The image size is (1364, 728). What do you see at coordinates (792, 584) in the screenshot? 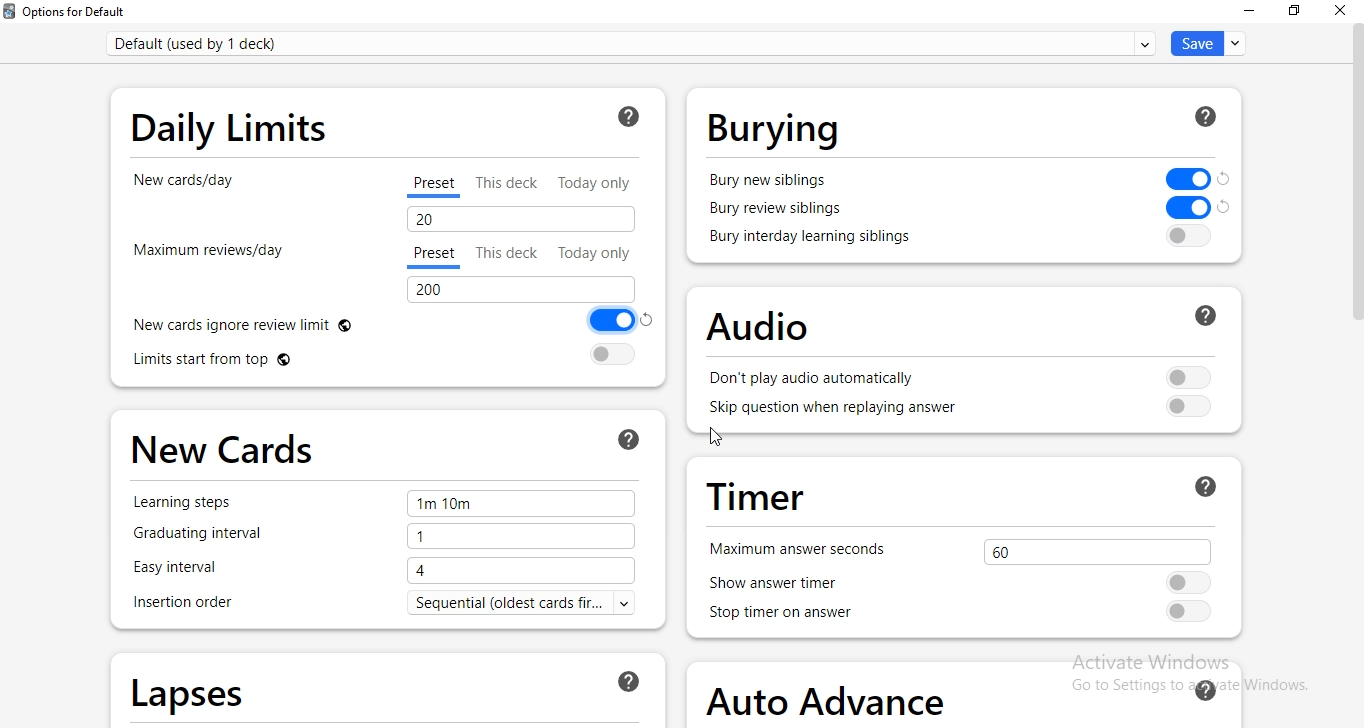
I see `show answer time` at bounding box center [792, 584].